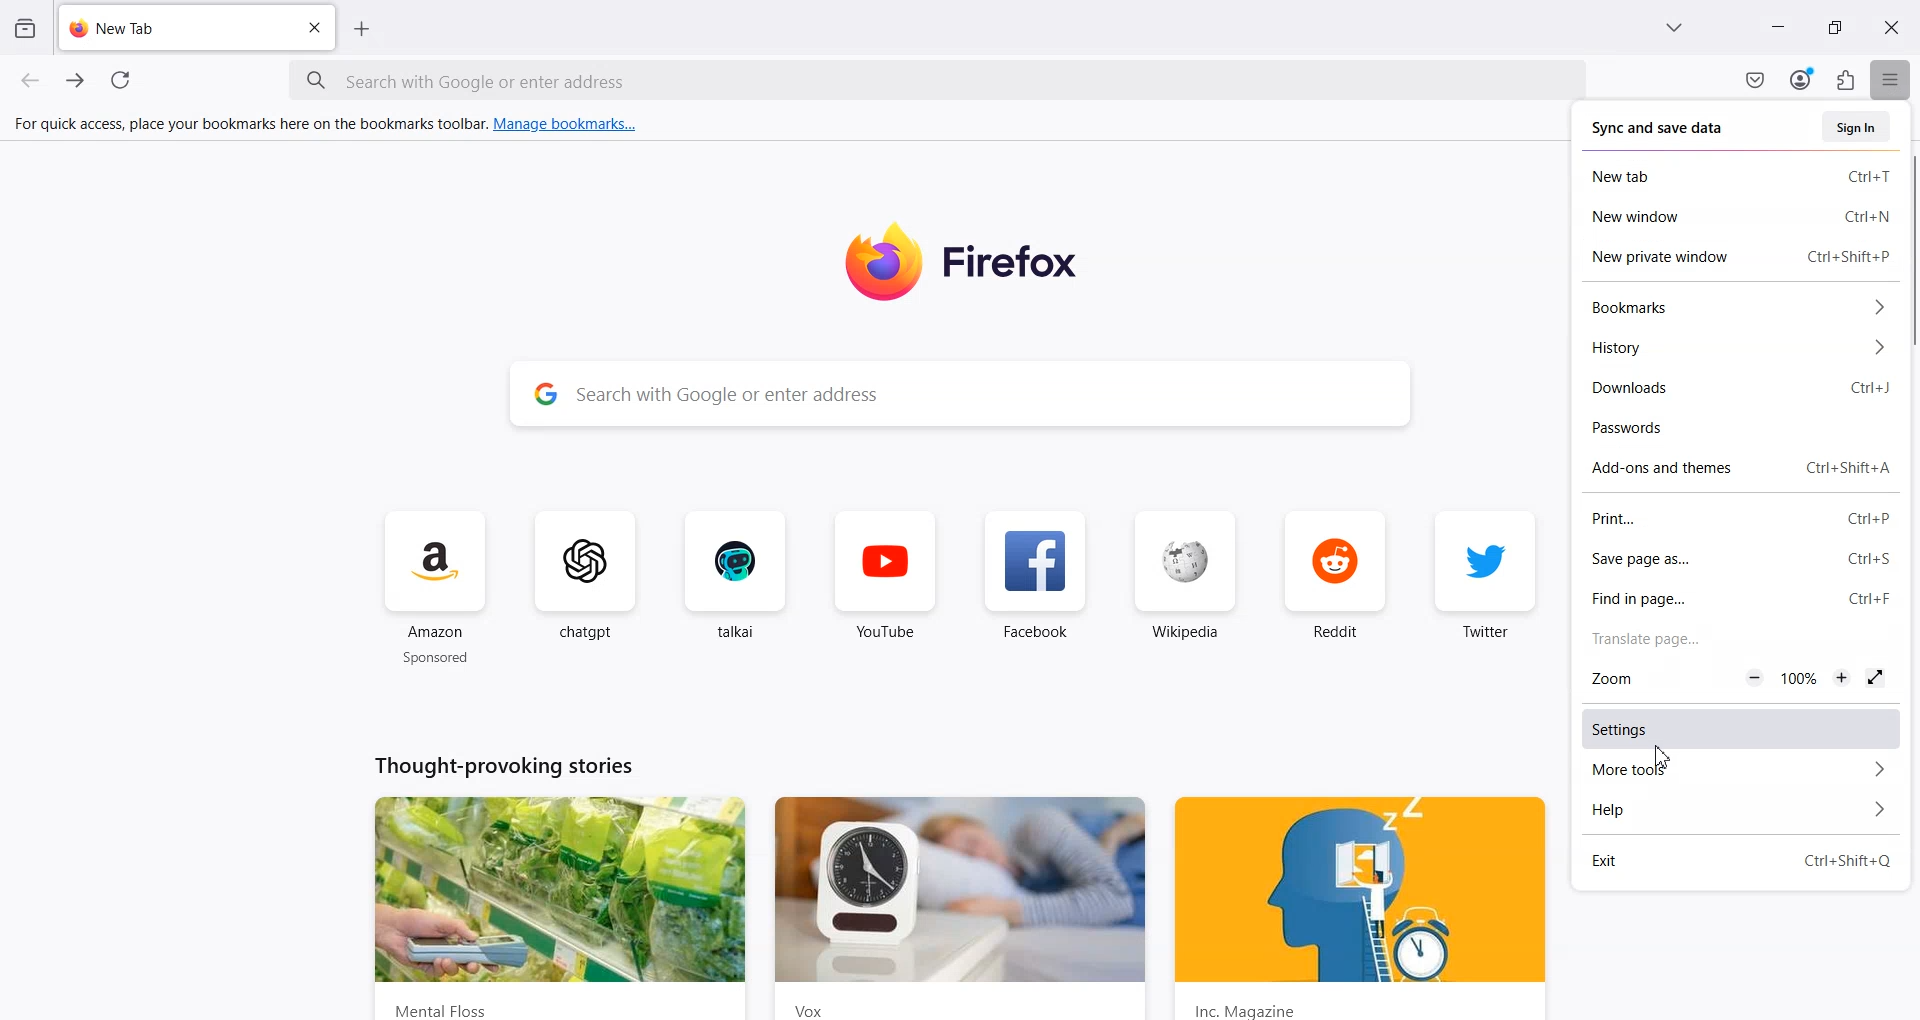  What do you see at coordinates (933, 81) in the screenshot?
I see `Search bar` at bounding box center [933, 81].